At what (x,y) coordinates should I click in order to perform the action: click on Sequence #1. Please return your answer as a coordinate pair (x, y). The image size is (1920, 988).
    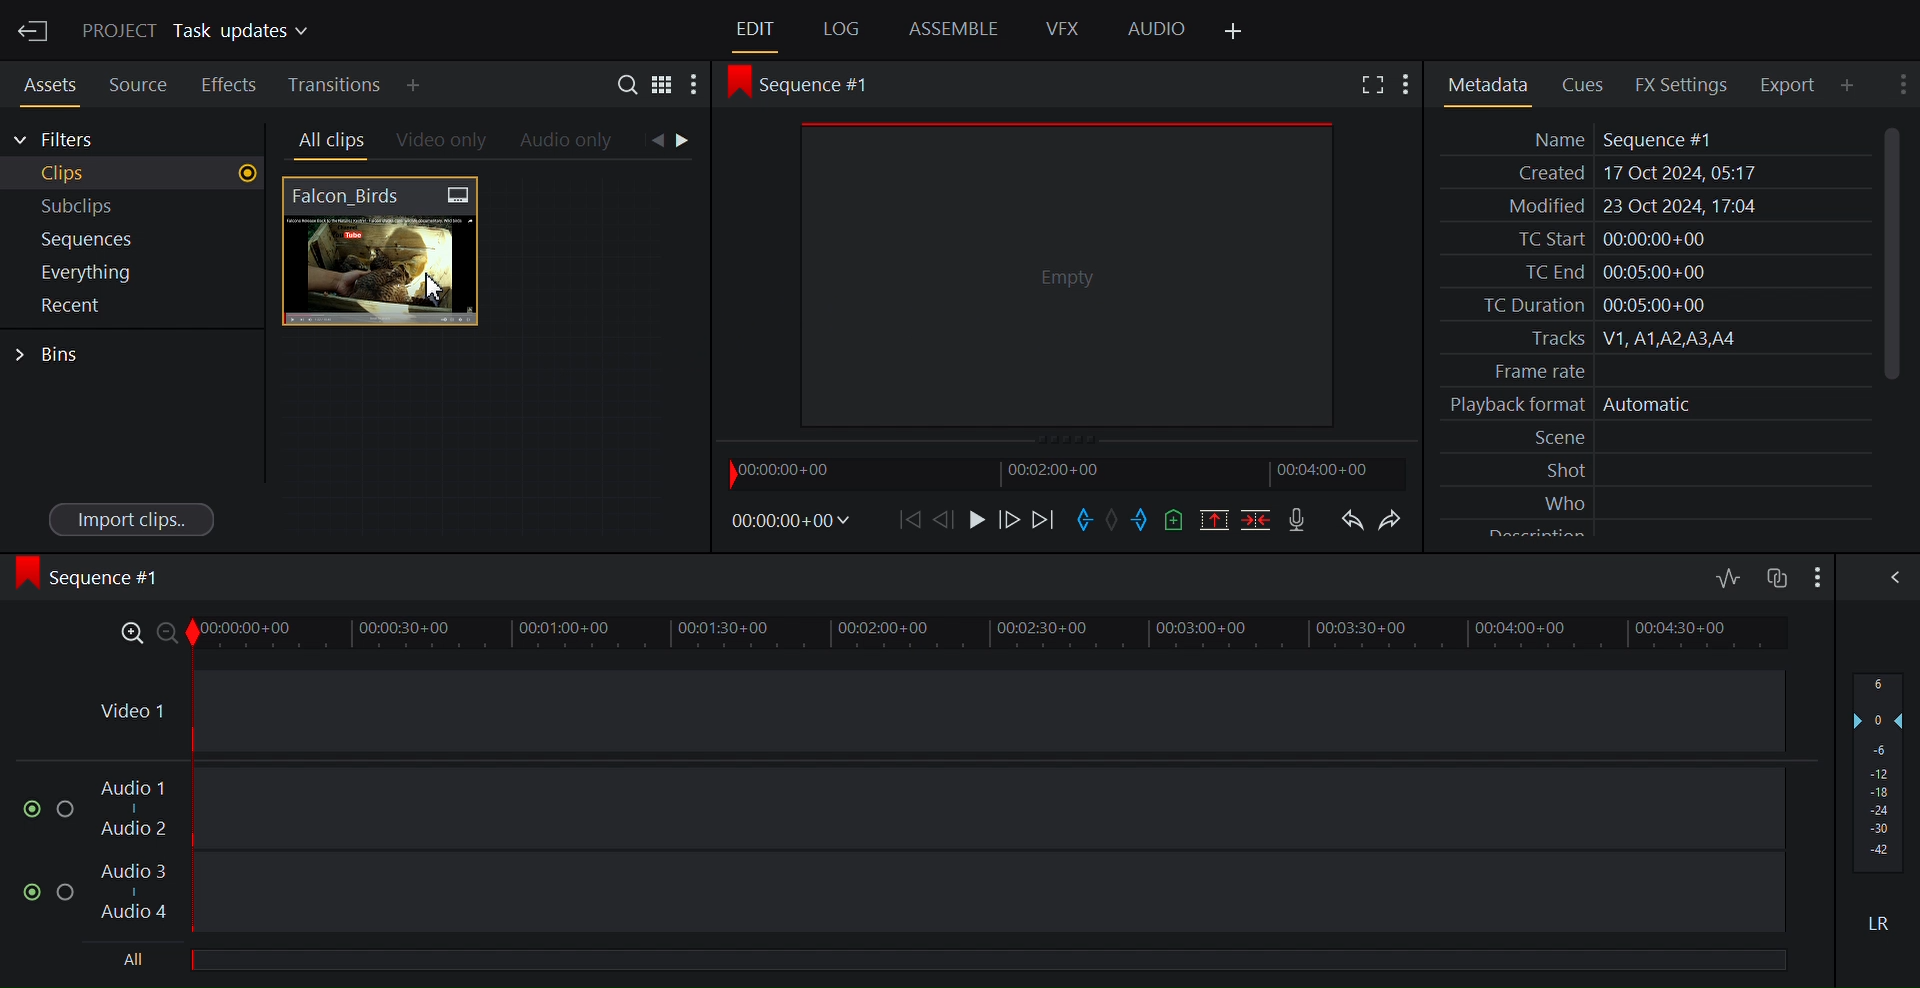
    Looking at the image, I should click on (812, 85).